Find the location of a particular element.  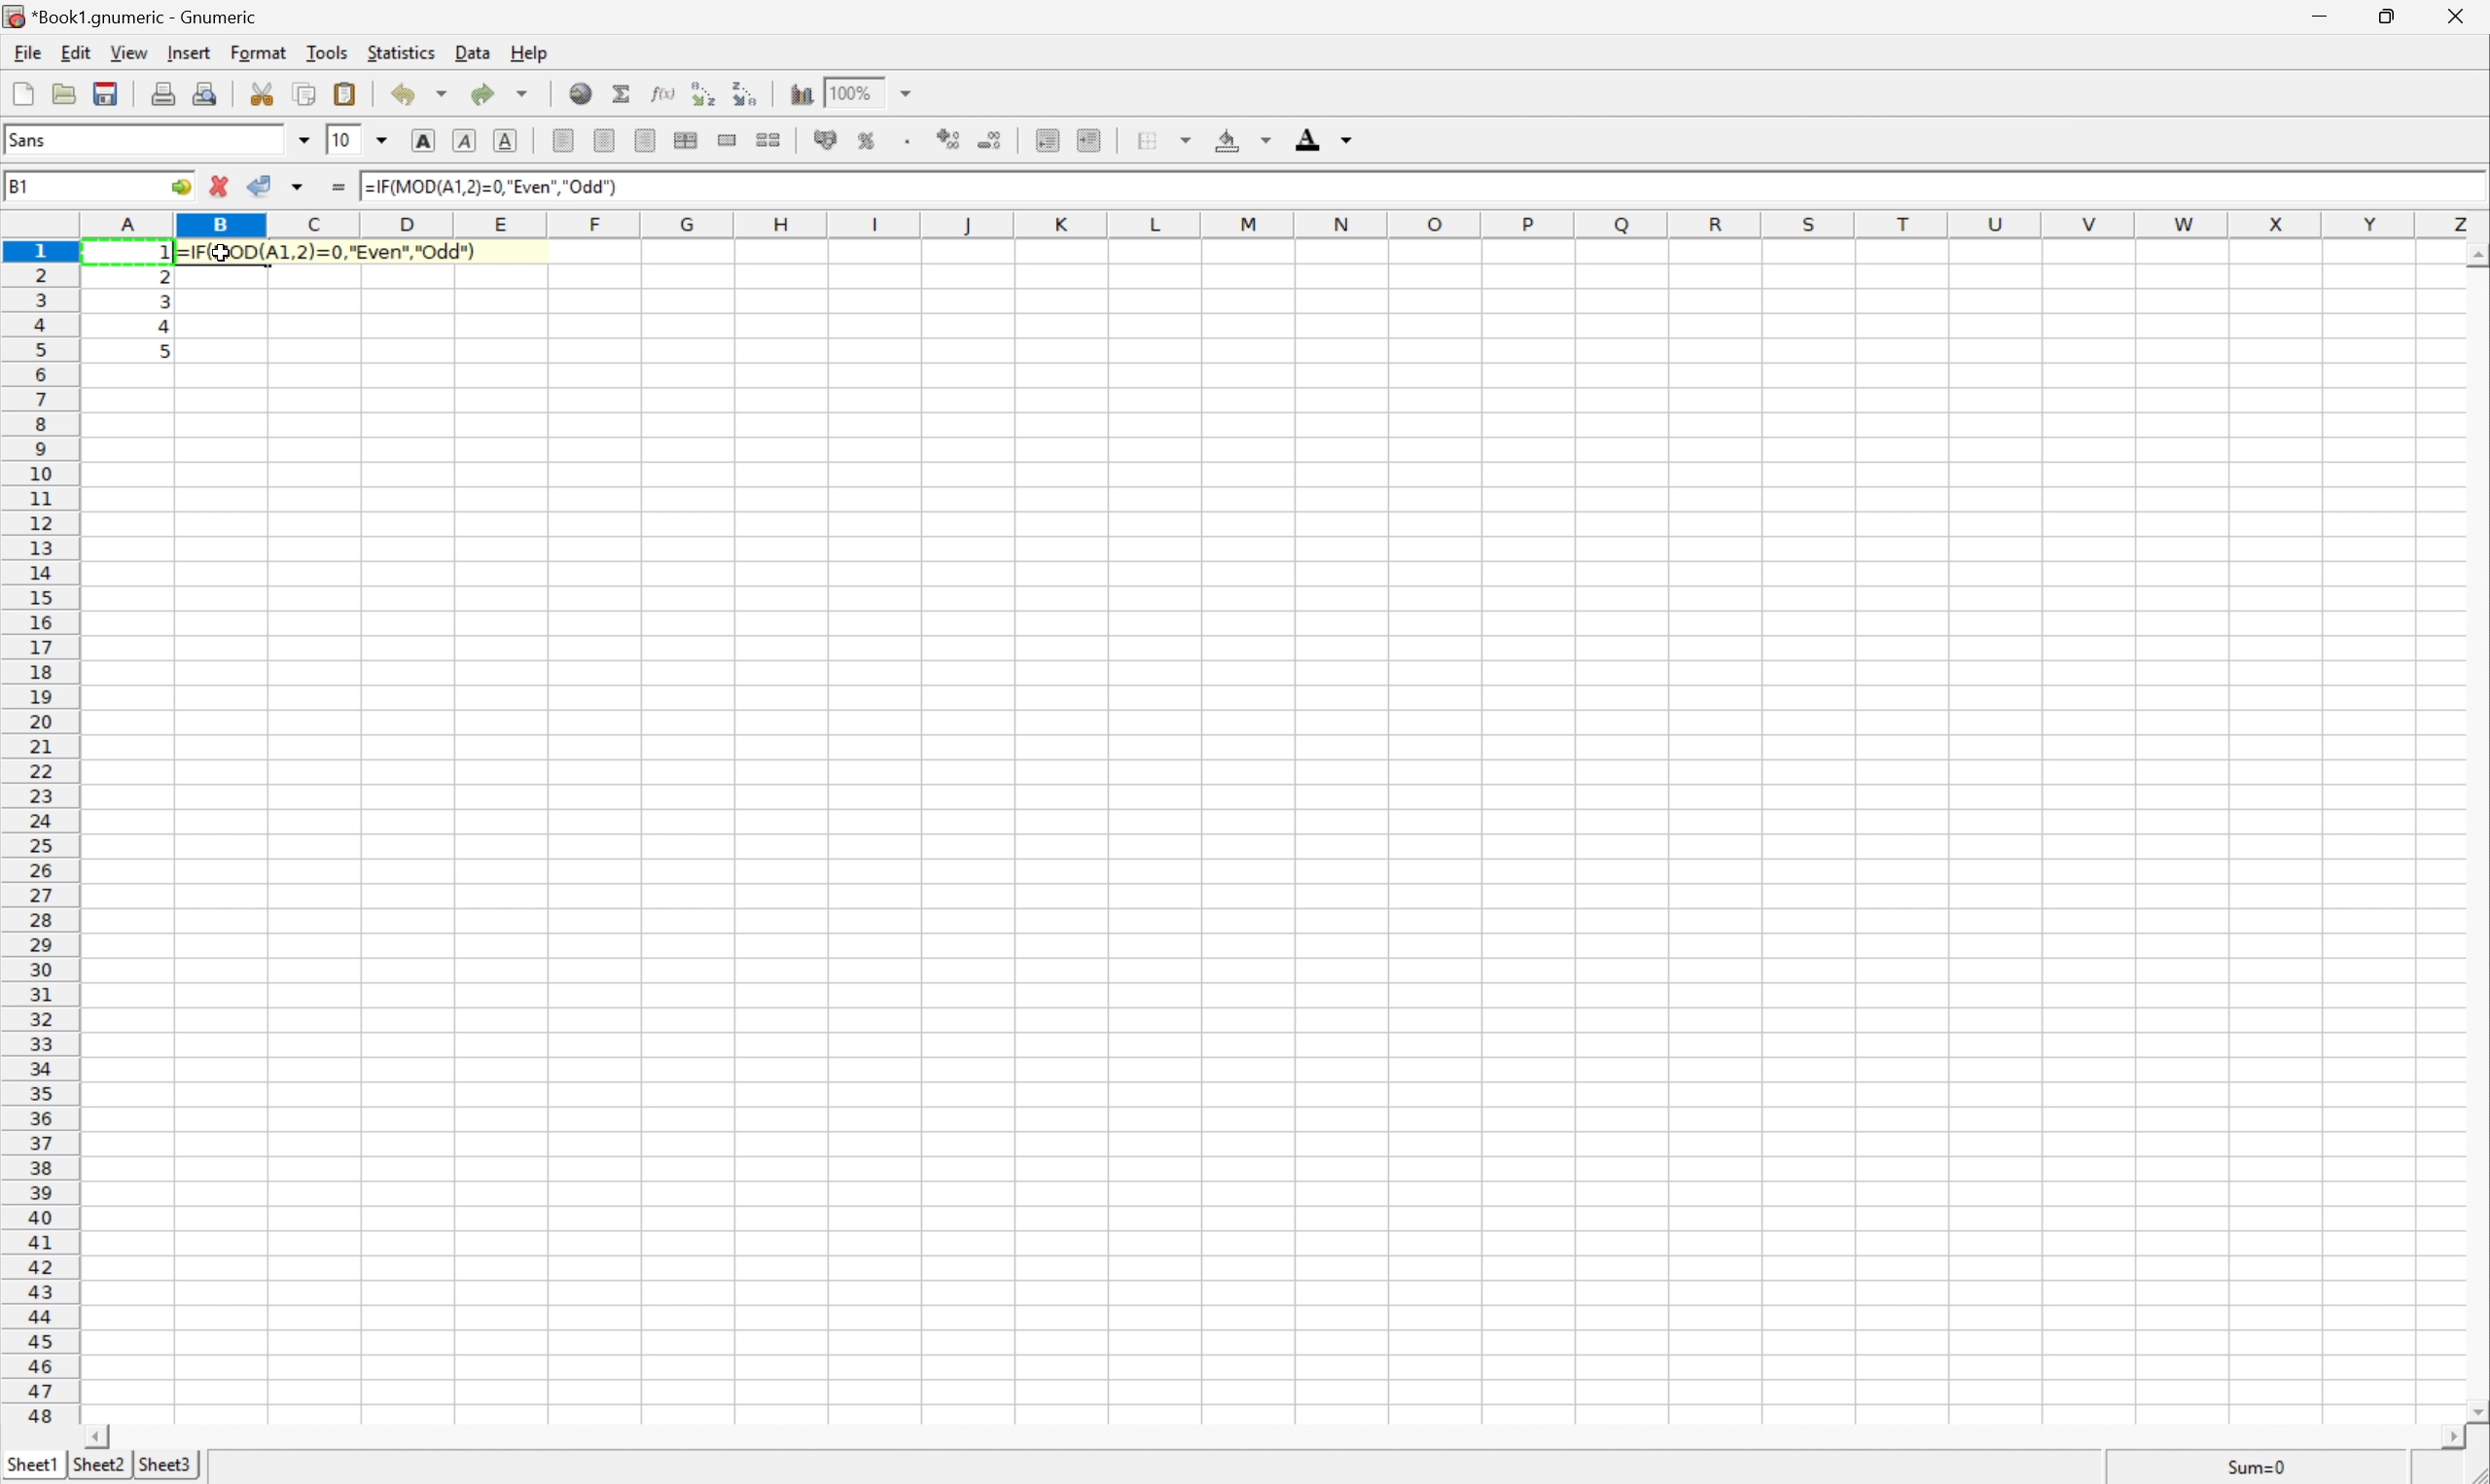

Align Right is located at coordinates (646, 140).